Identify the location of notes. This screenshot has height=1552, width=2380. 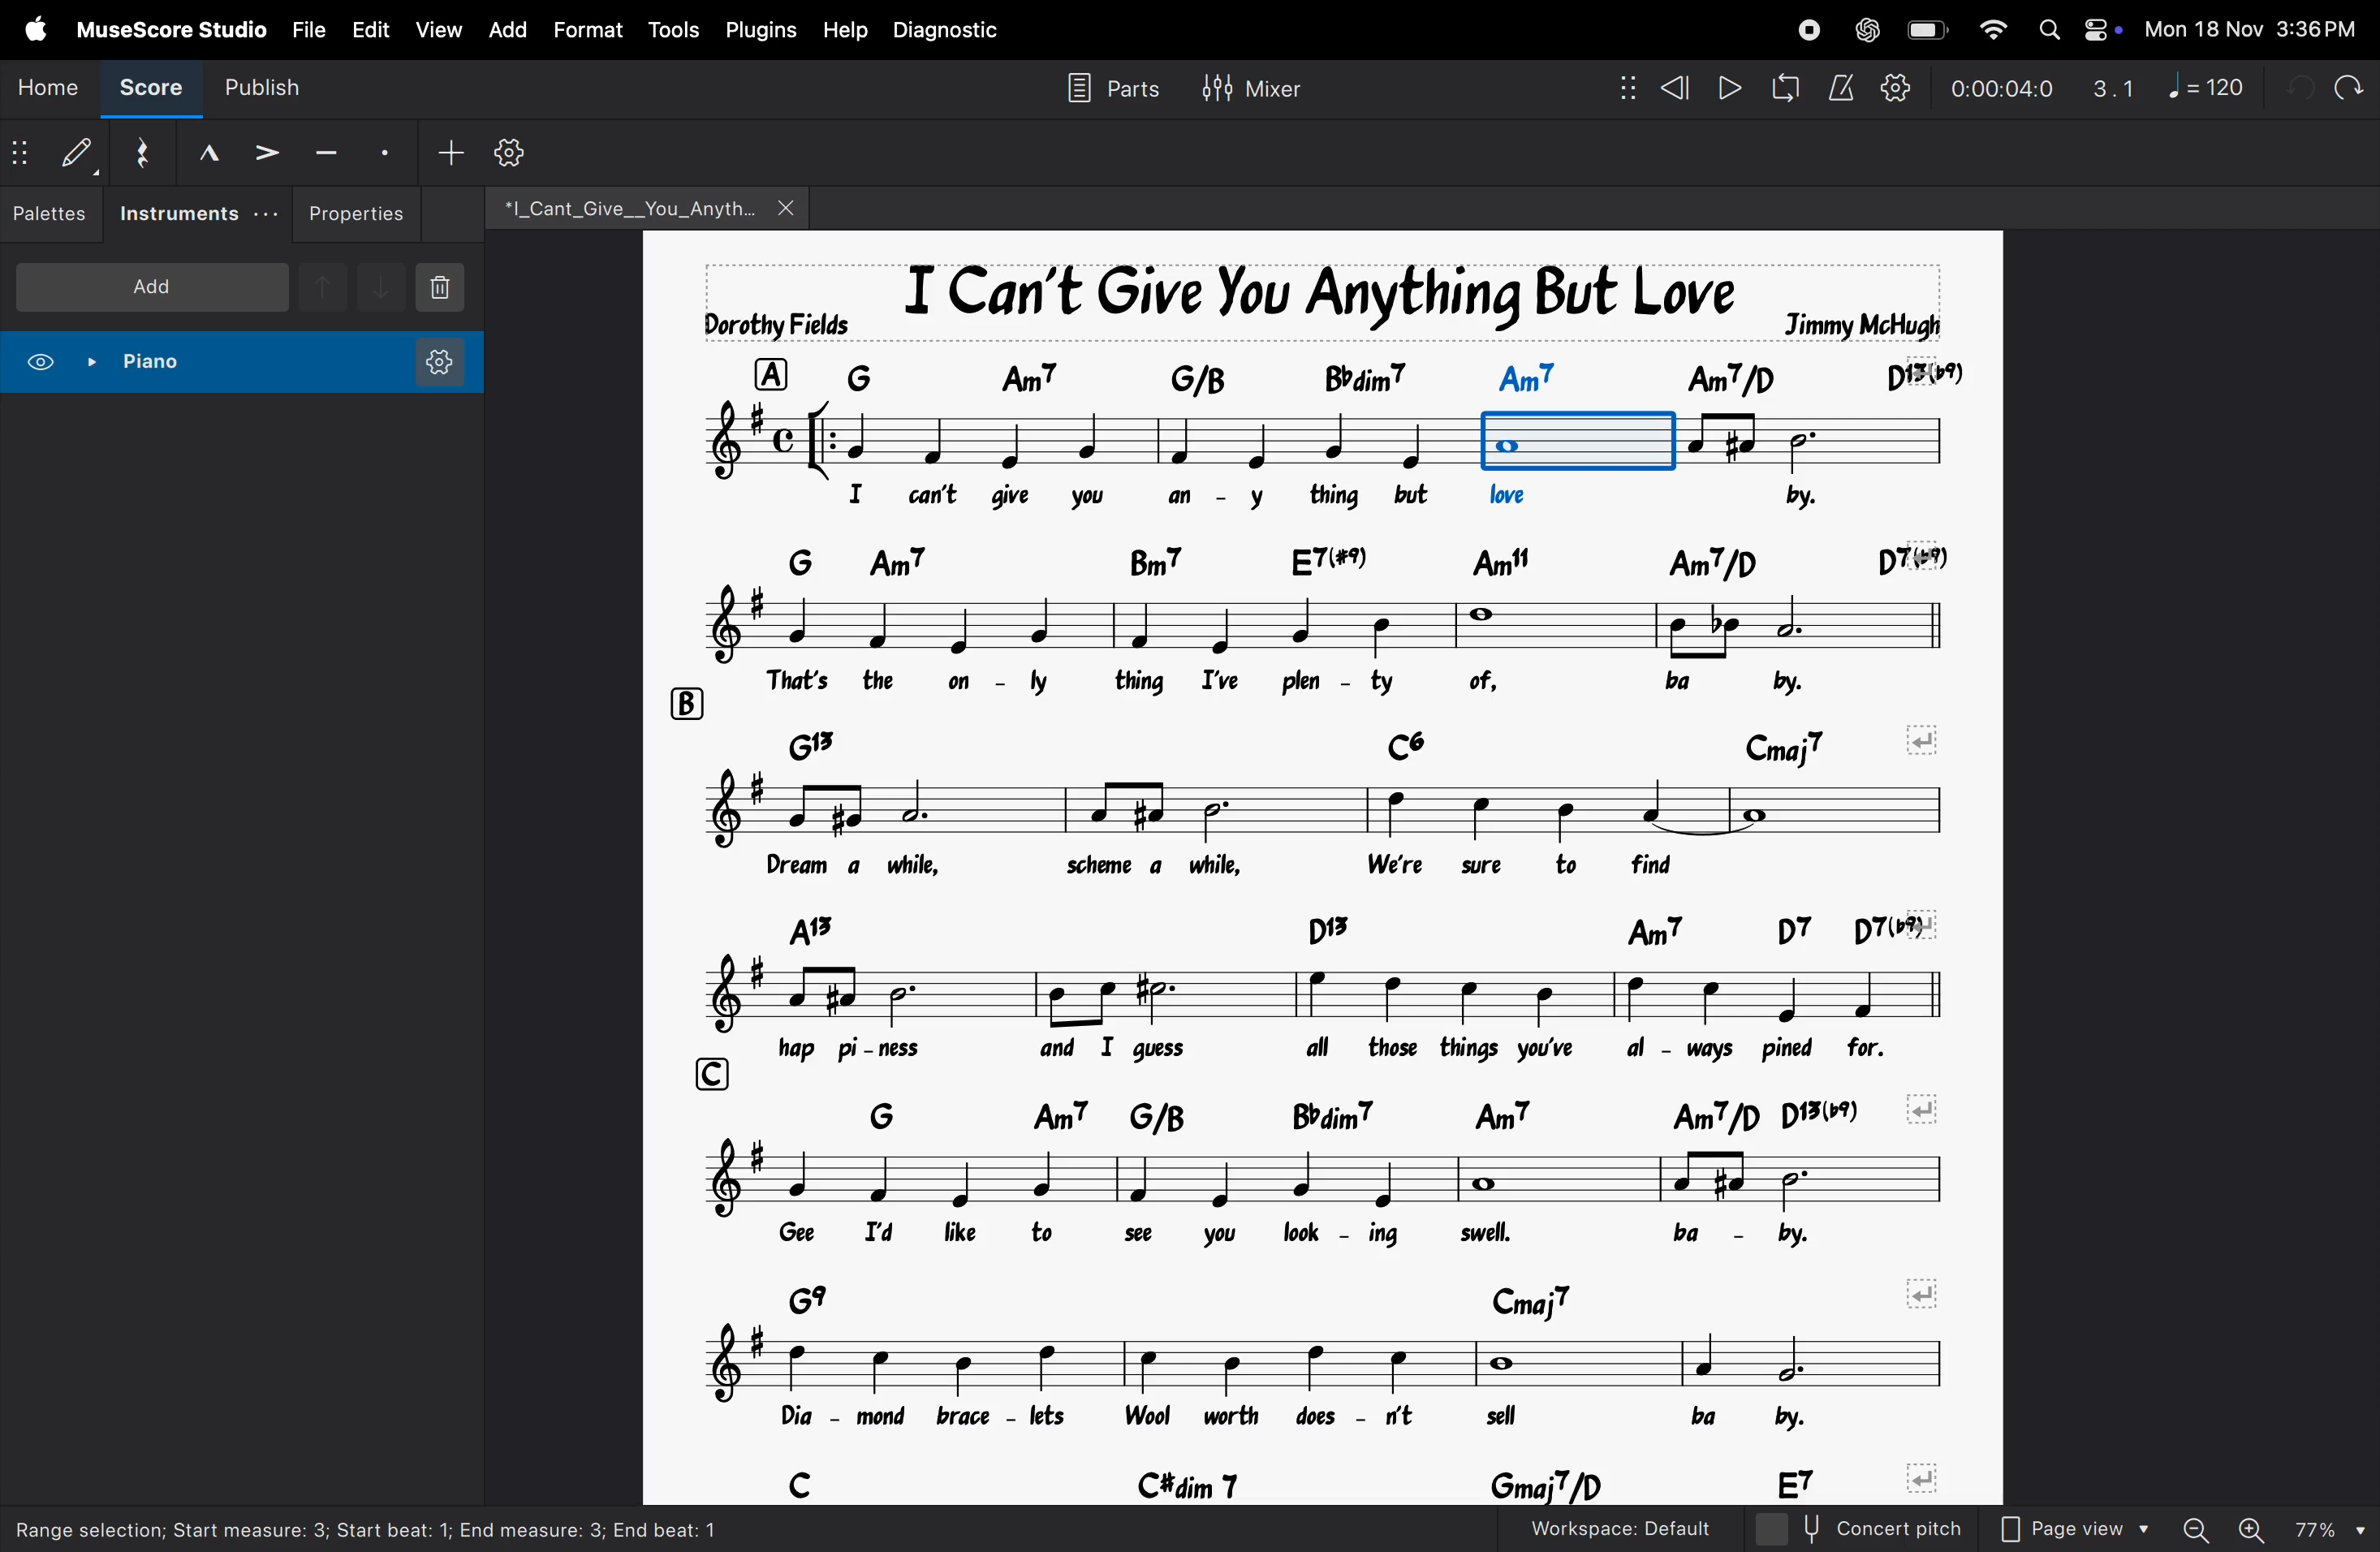
(1339, 808).